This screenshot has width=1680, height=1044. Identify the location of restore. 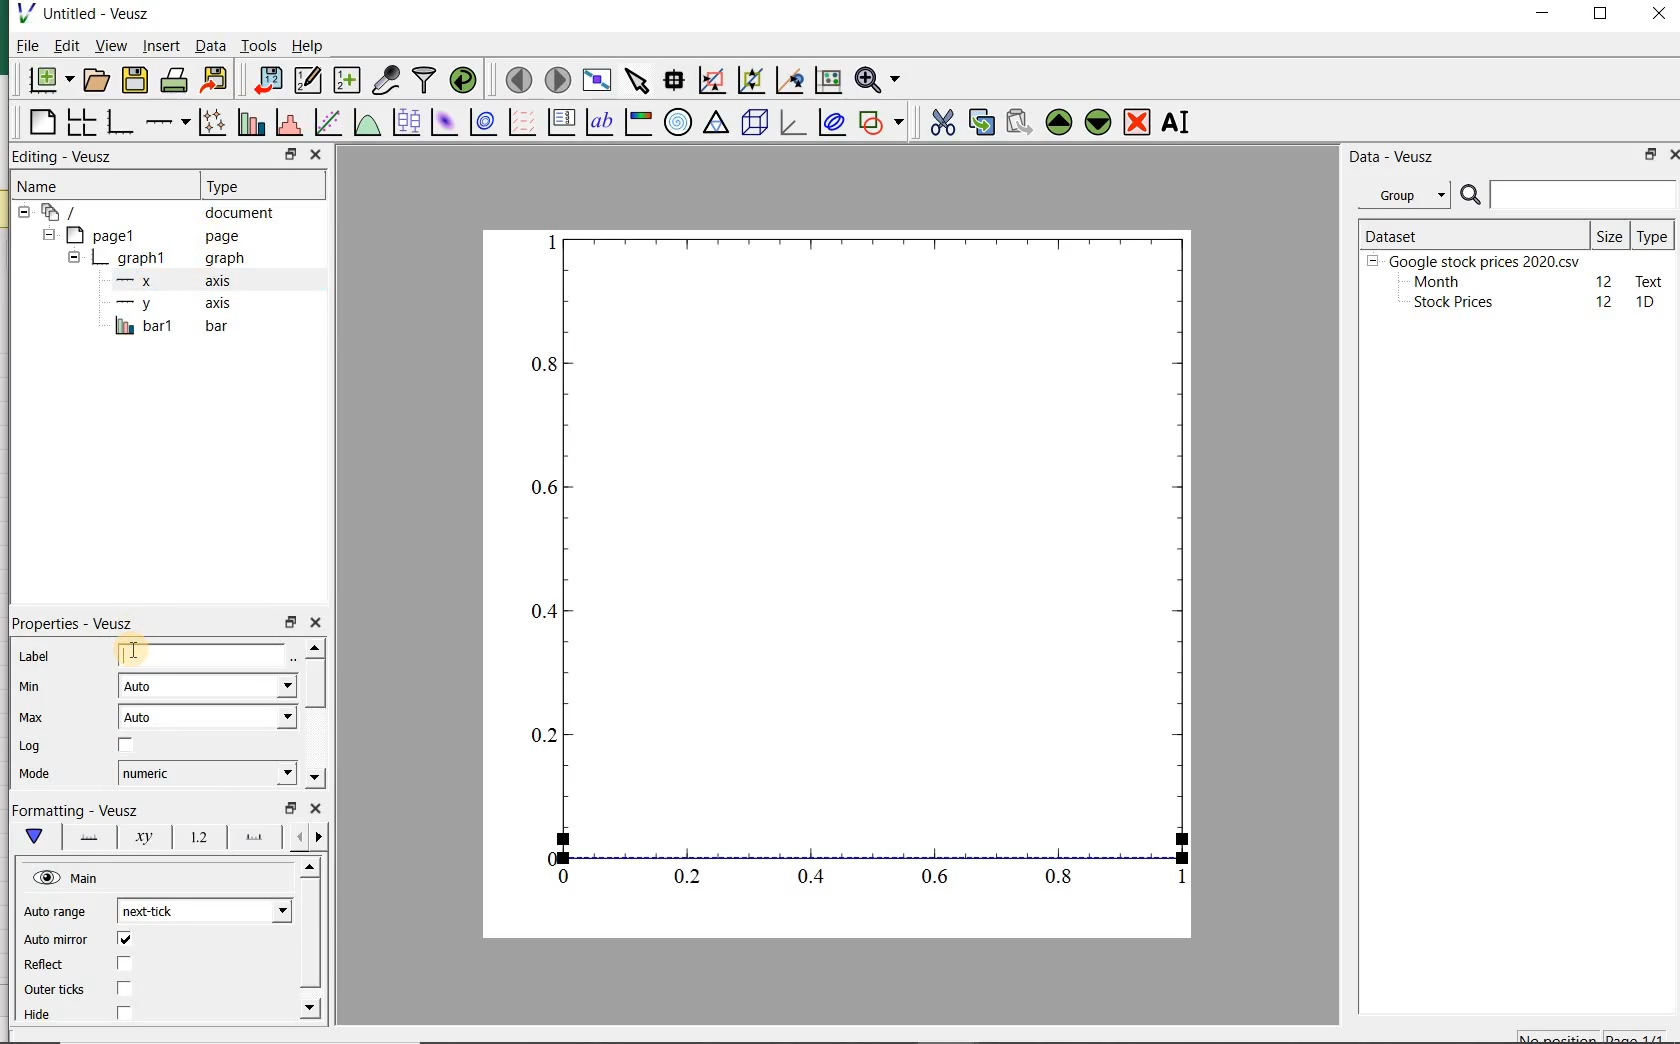
(291, 155).